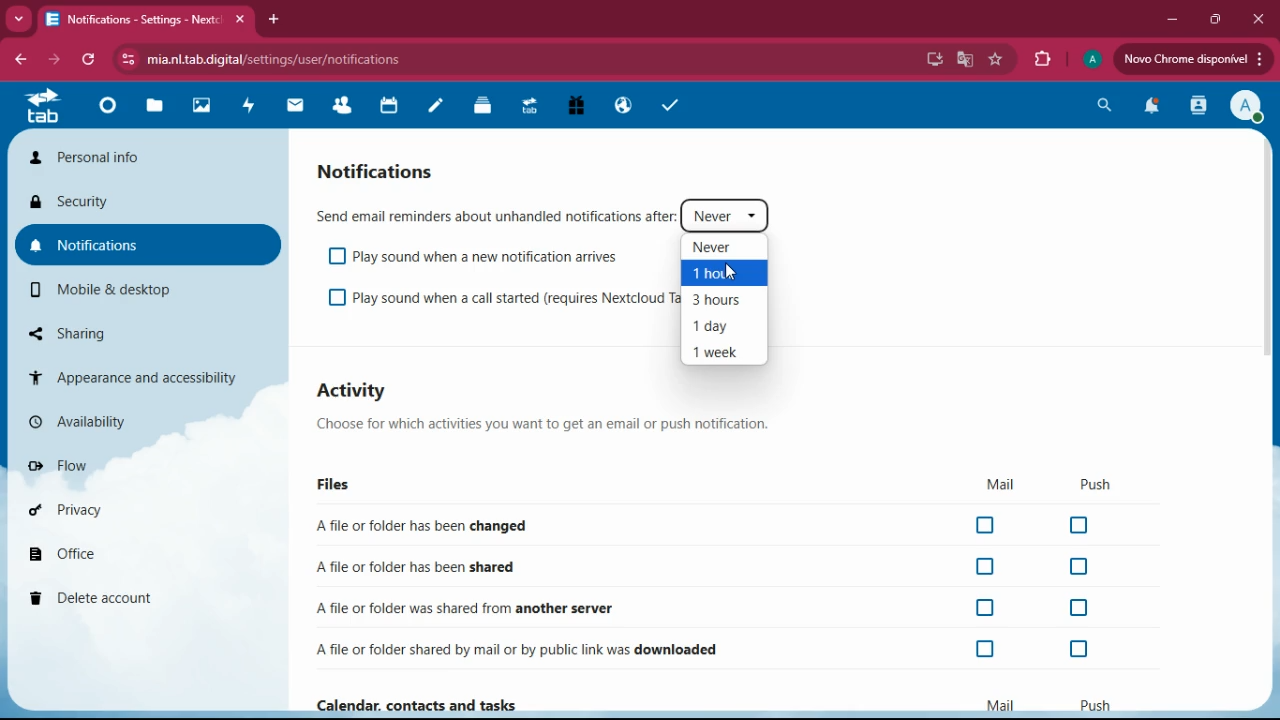 The height and width of the screenshot is (720, 1280). What do you see at coordinates (1248, 107) in the screenshot?
I see `profile` at bounding box center [1248, 107].